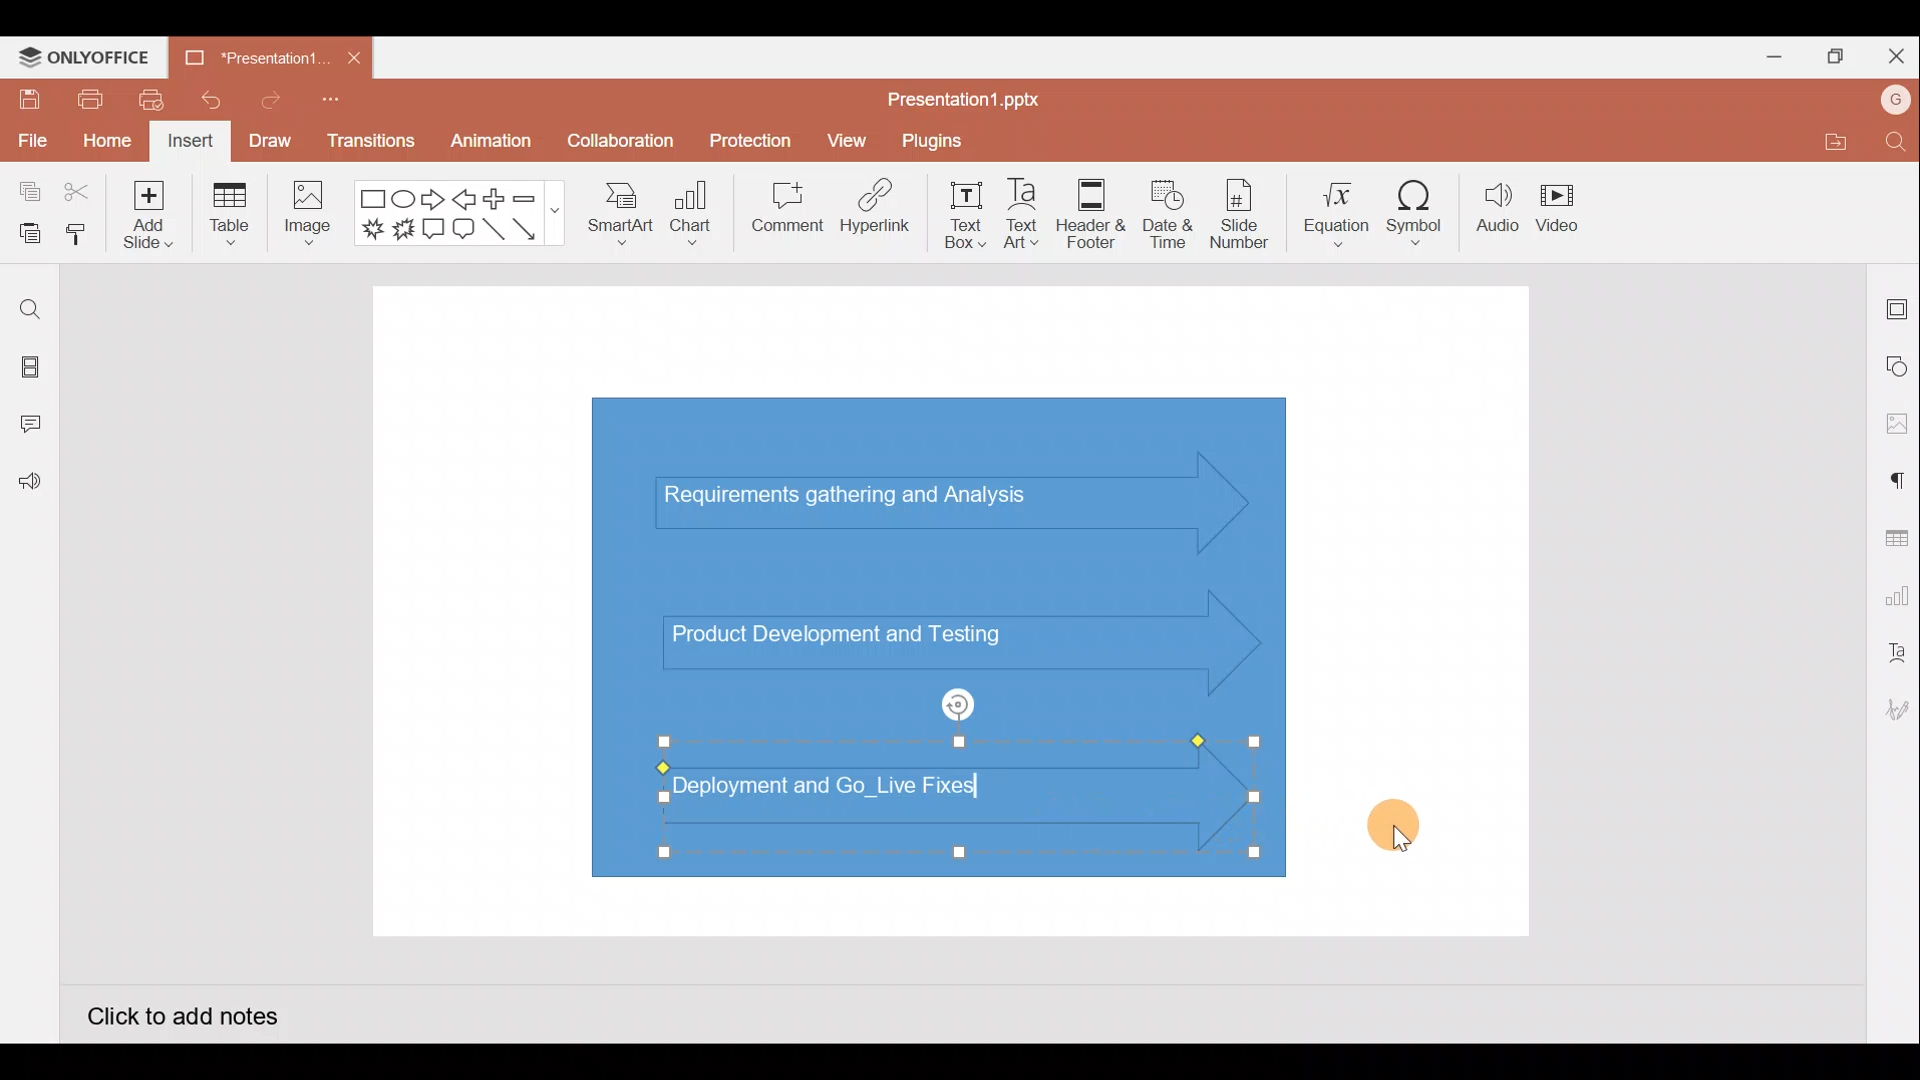 The image size is (1920, 1080). Describe the element at coordinates (203, 100) in the screenshot. I see `Undo` at that location.